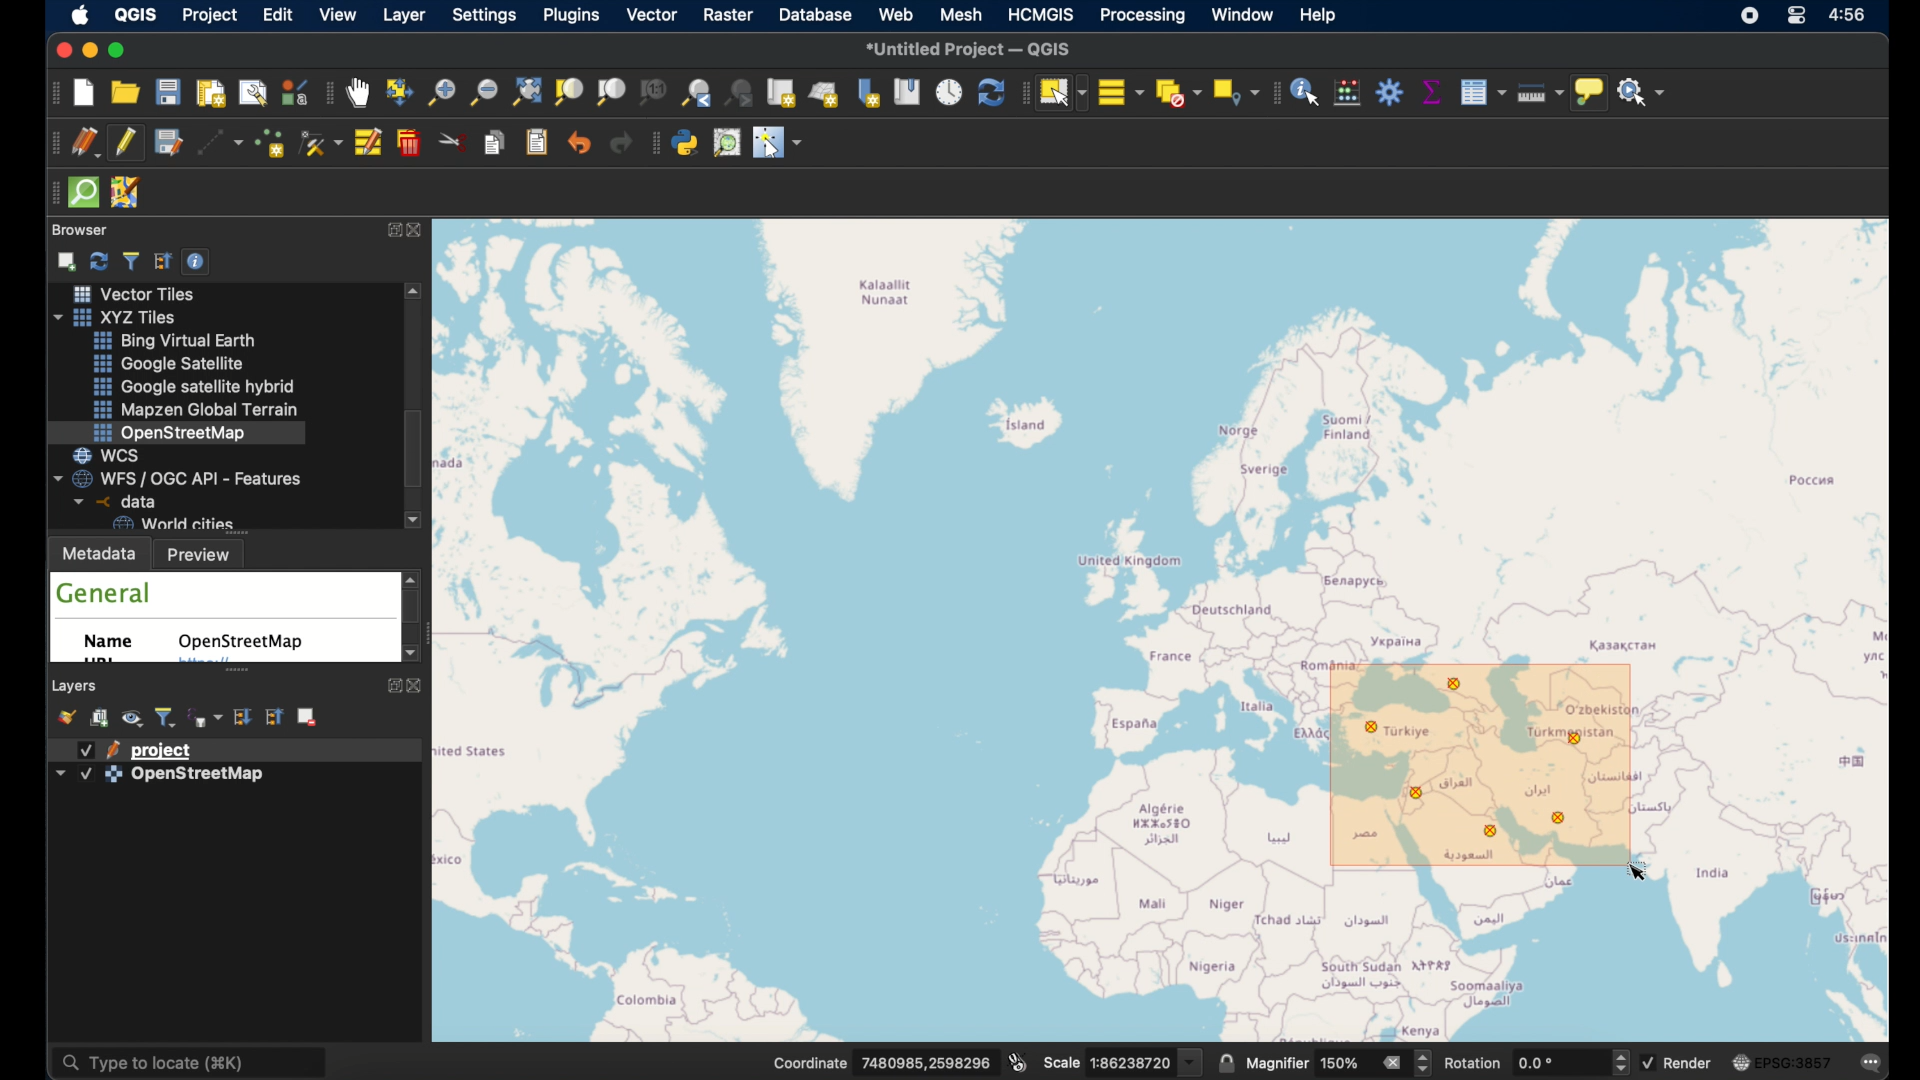  I want to click on cursor, so click(1642, 872).